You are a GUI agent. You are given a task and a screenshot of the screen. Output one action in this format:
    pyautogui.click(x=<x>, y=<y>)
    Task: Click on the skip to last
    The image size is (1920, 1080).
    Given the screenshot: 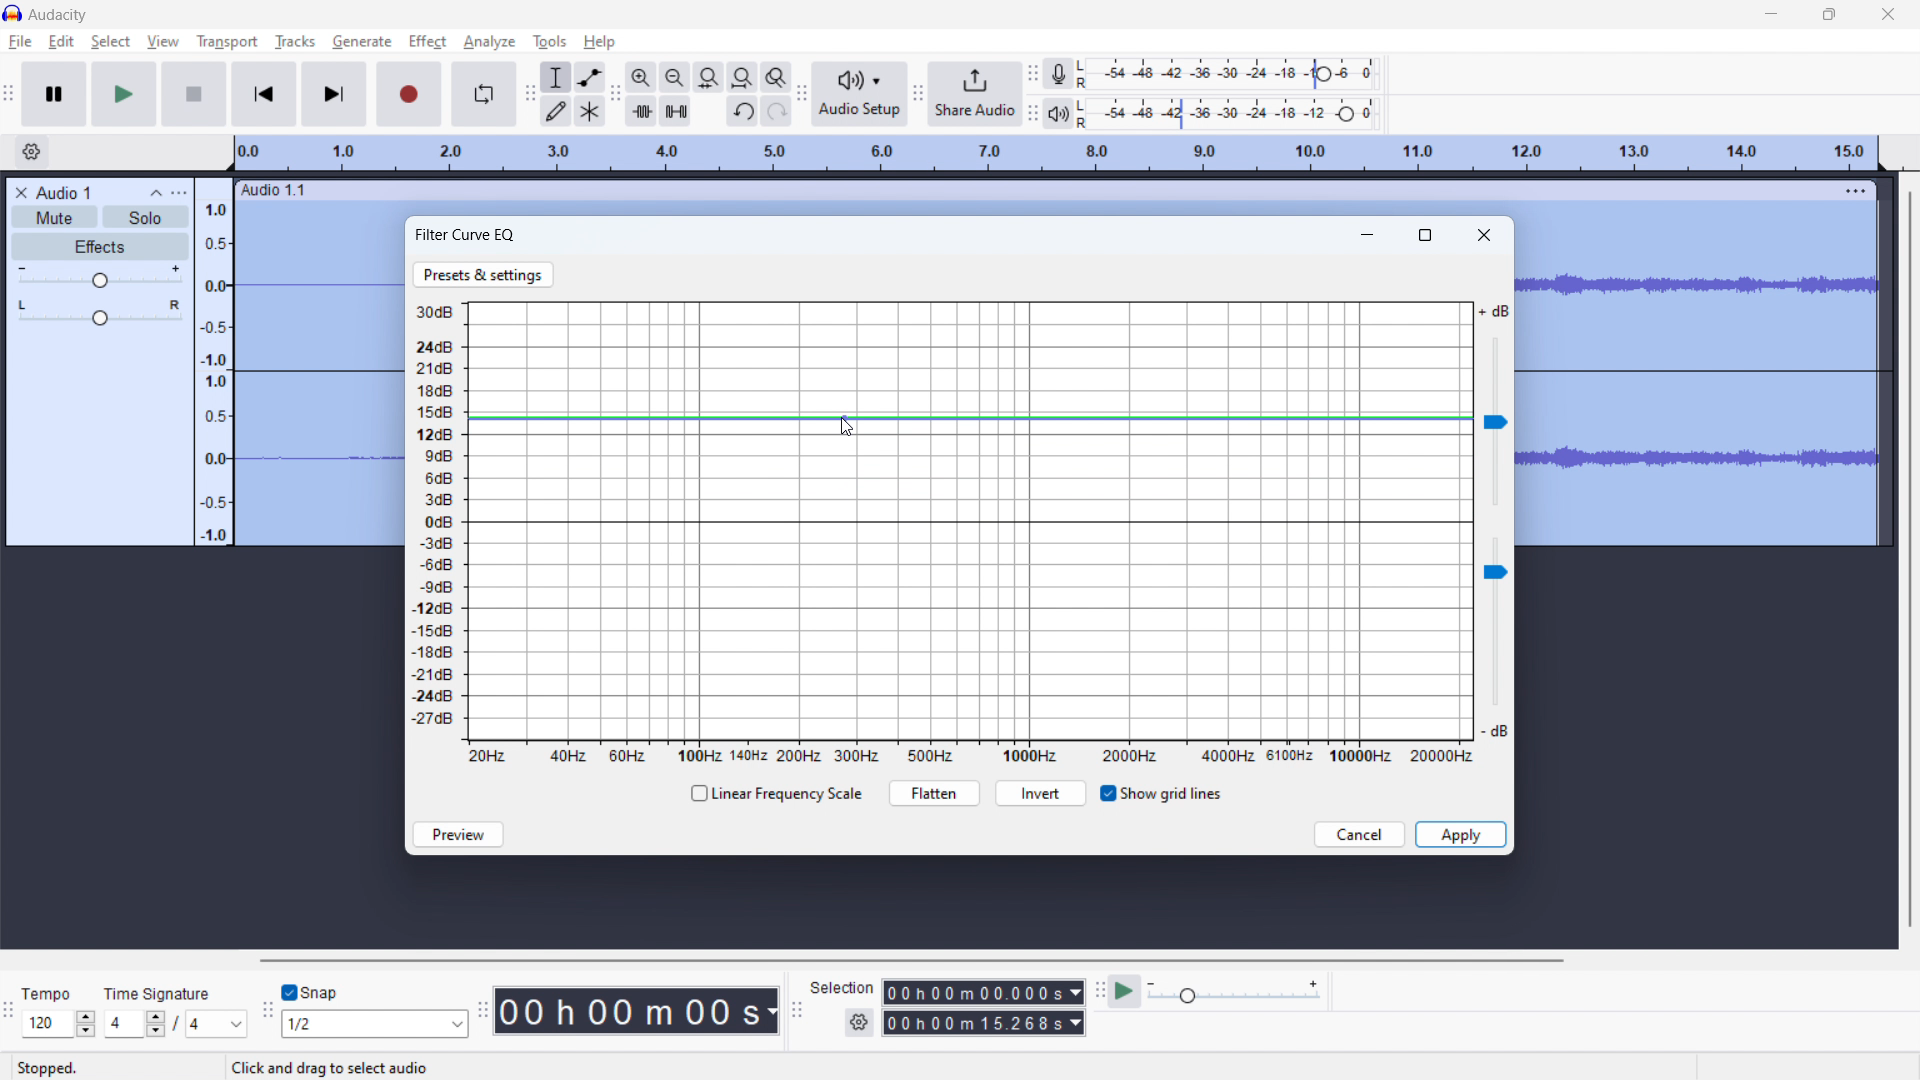 What is the action you would take?
    pyautogui.click(x=335, y=95)
    